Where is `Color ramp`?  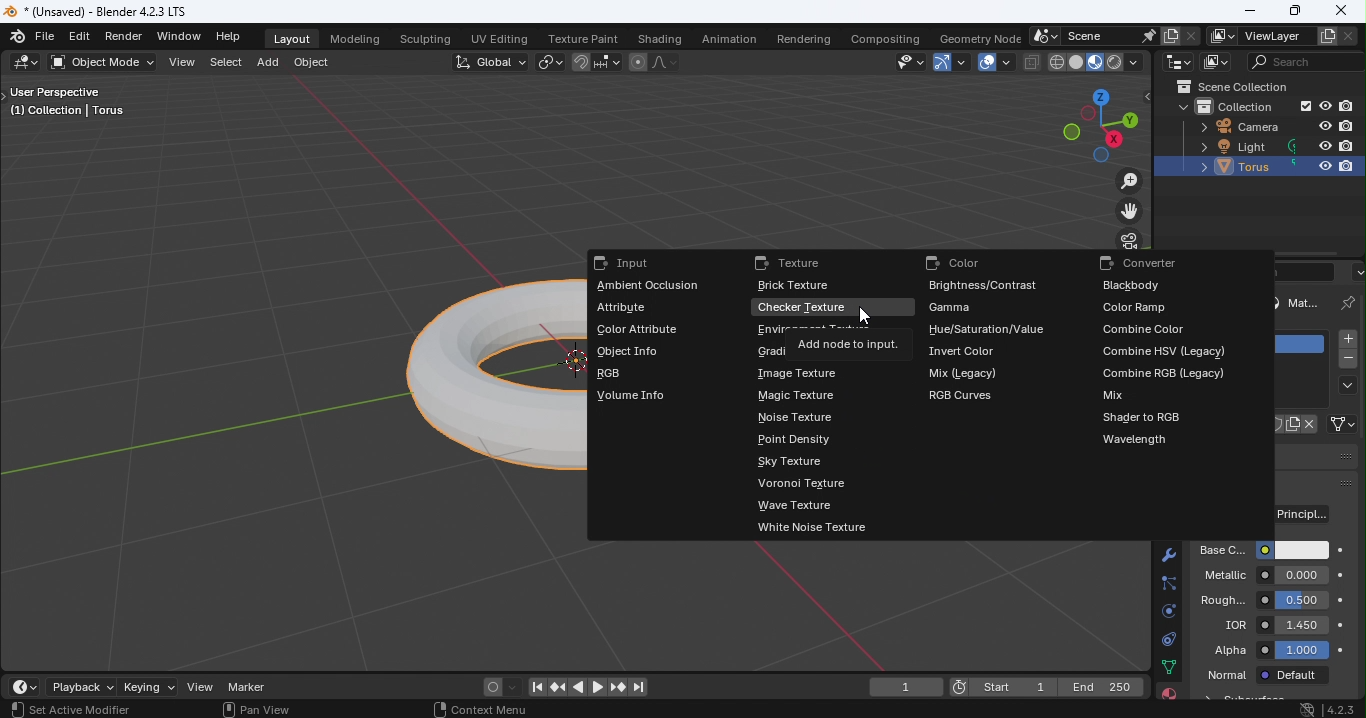 Color ramp is located at coordinates (1132, 305).